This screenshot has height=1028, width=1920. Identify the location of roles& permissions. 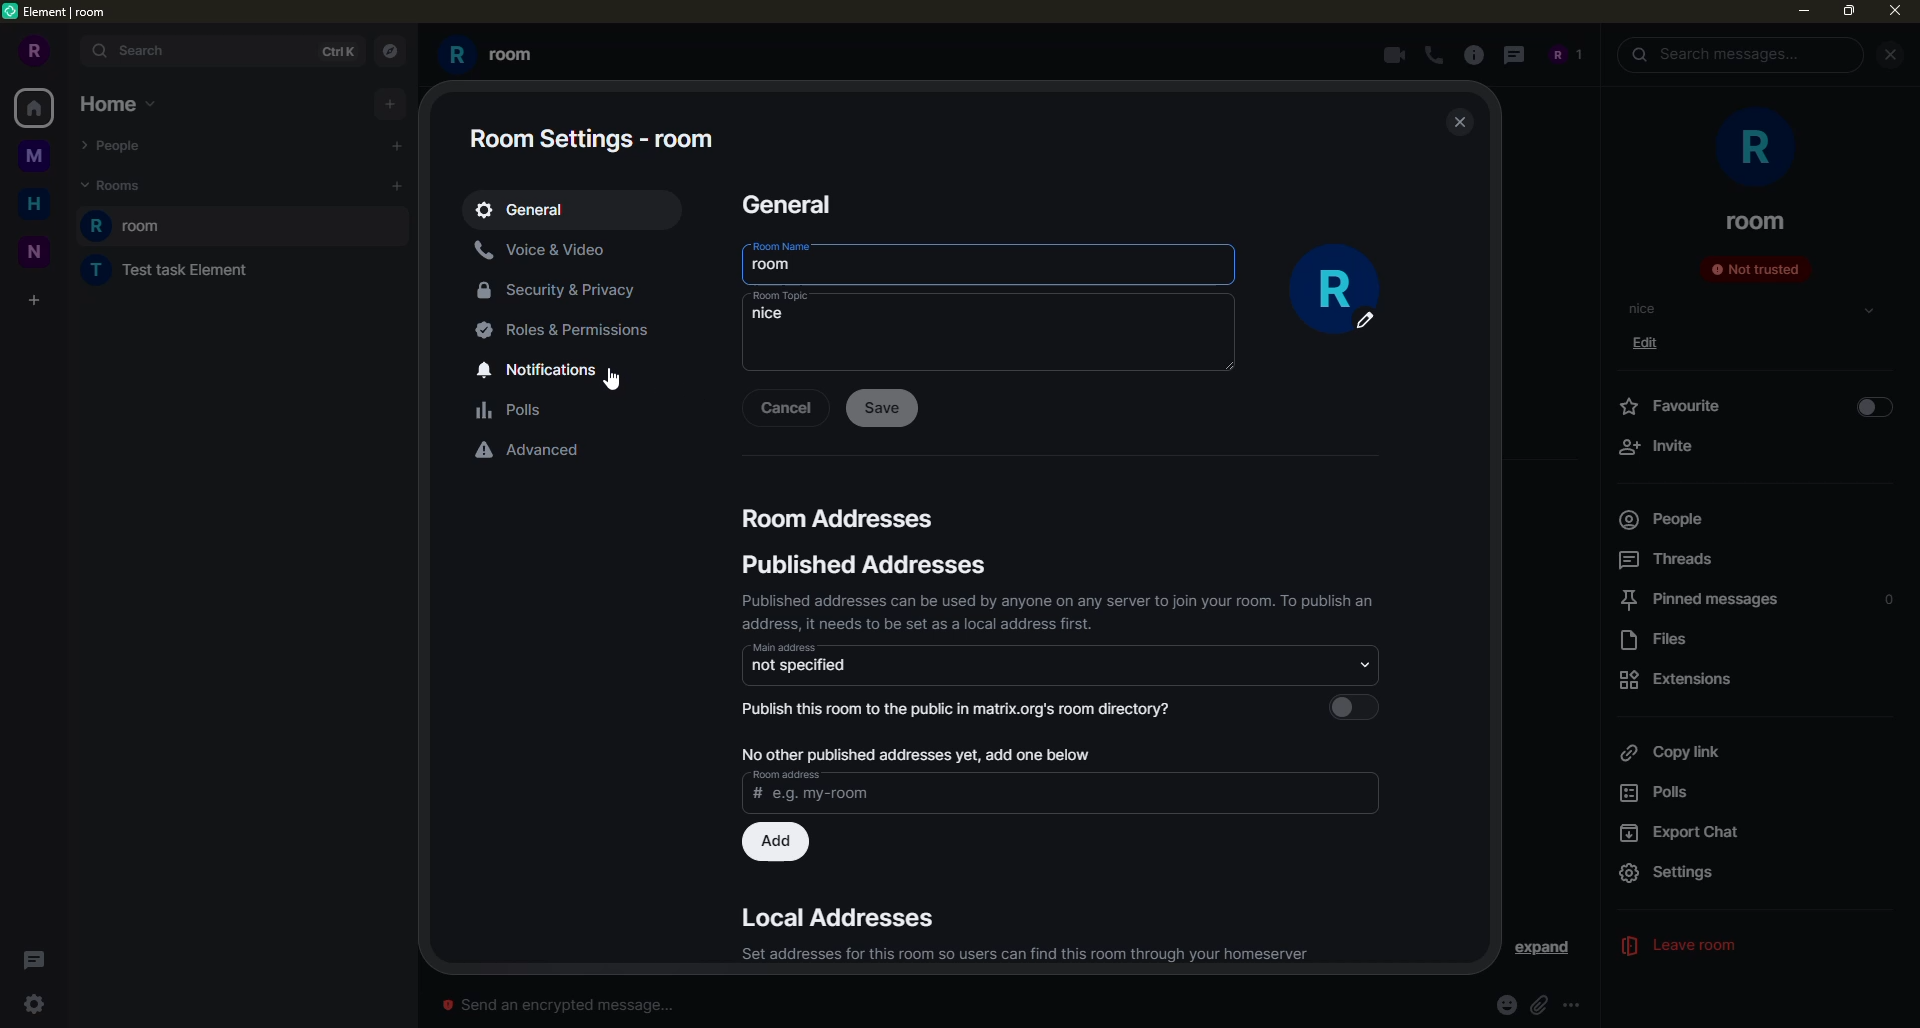
(566, 330).